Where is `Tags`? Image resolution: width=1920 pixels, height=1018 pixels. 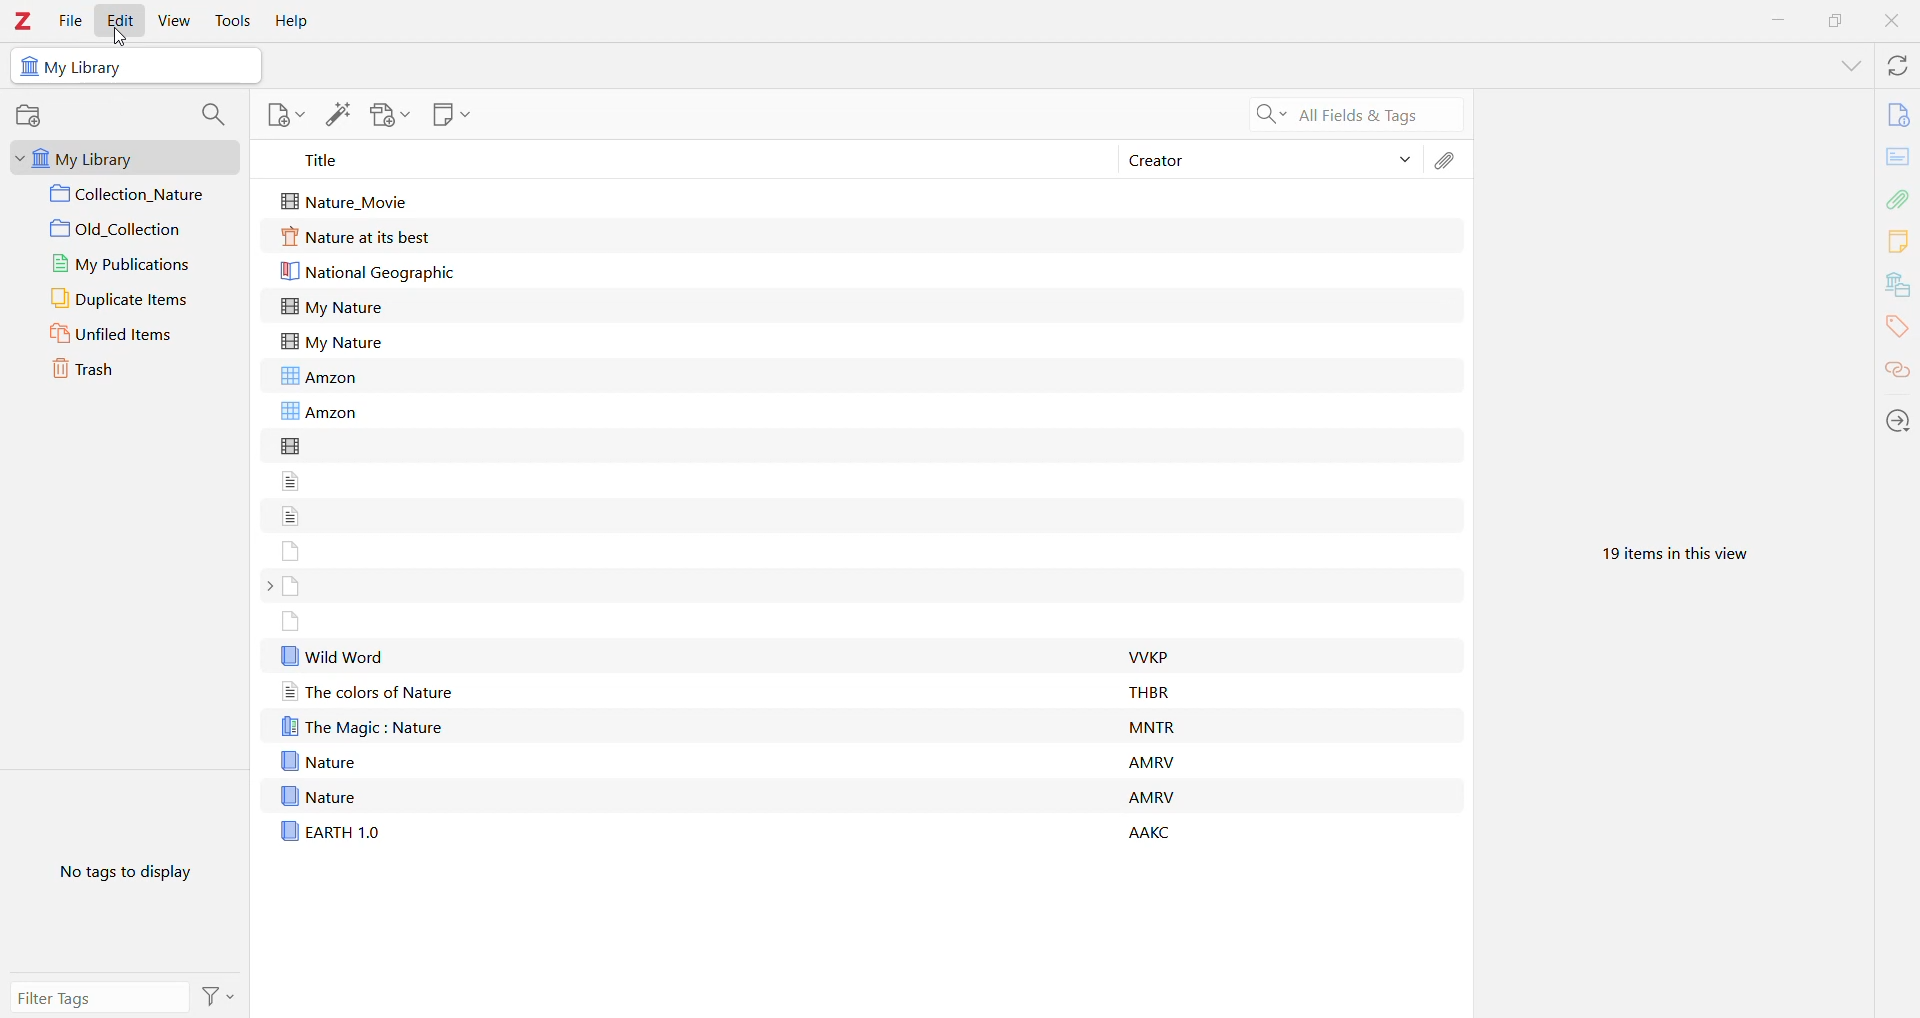 Tags is located at coordinates (1898, 330).